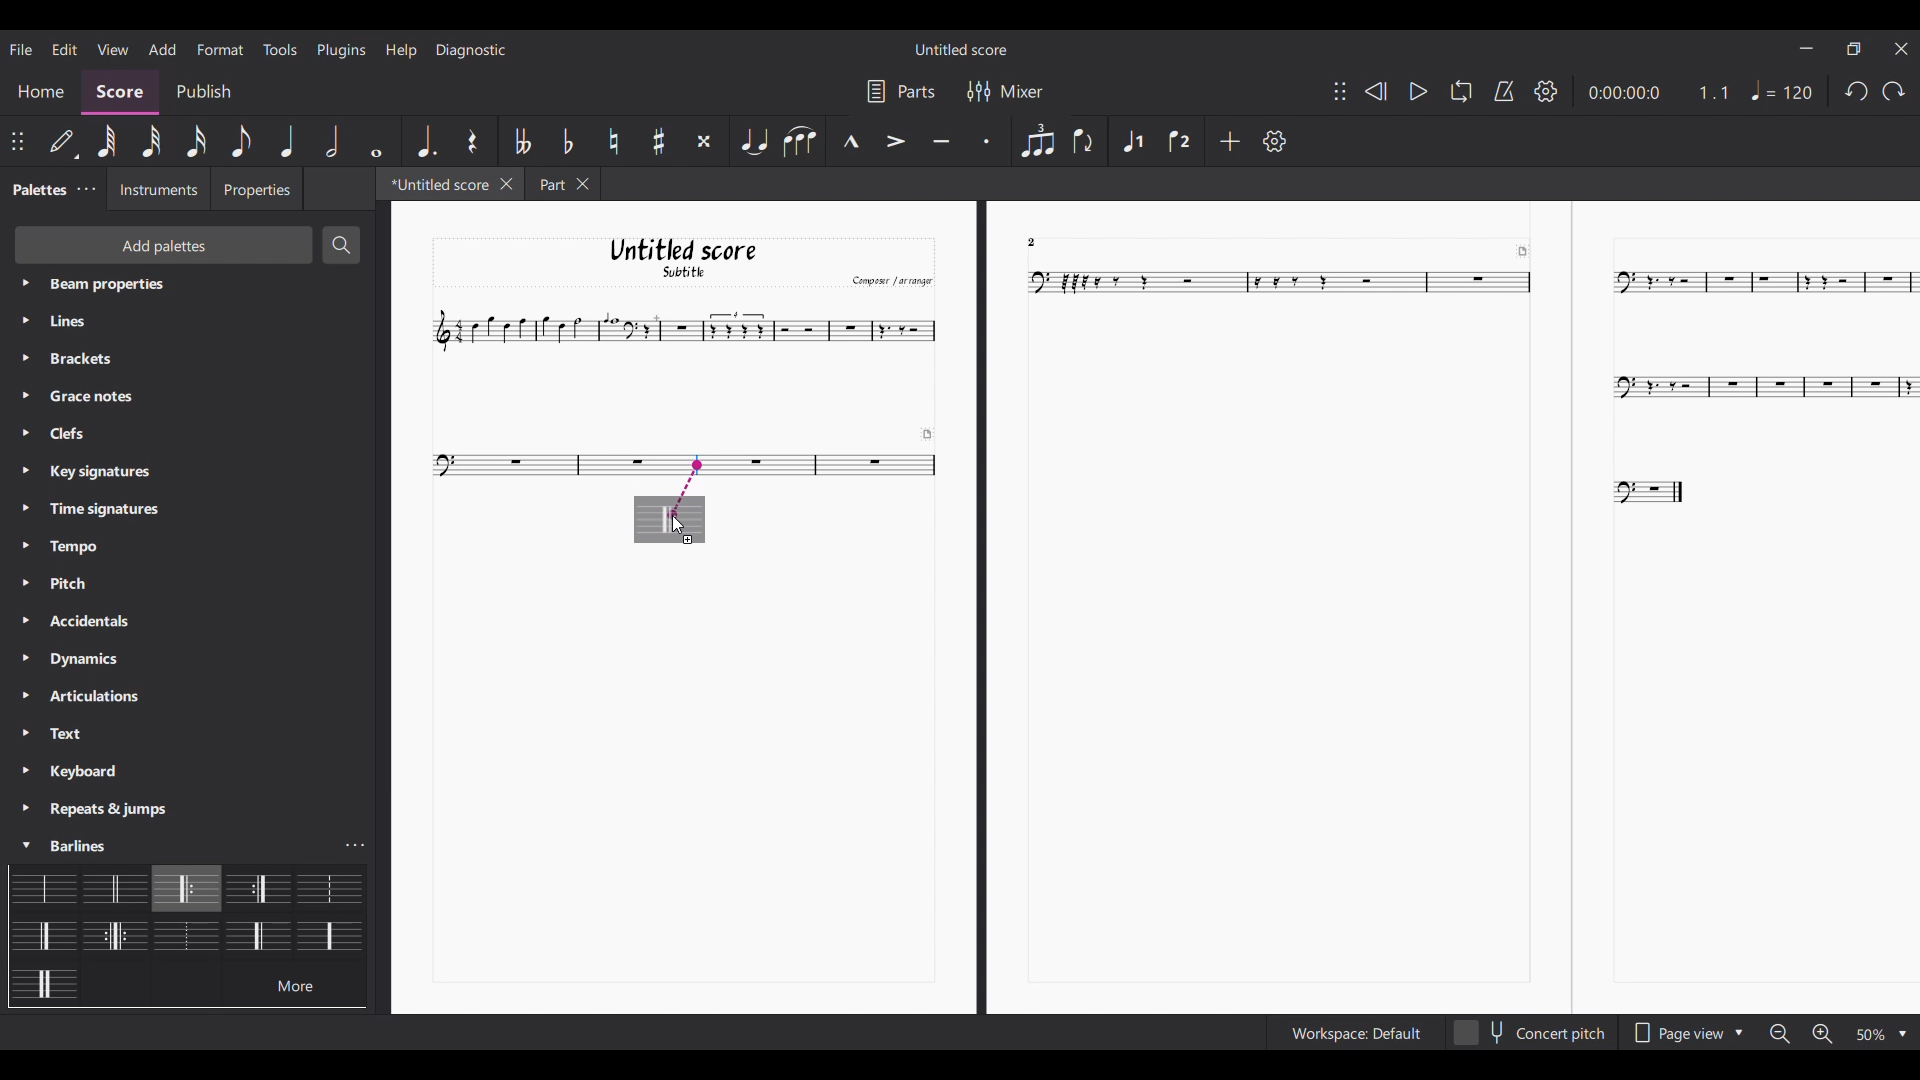 This screenshot has width=1920, height=1080. What do you see at coordinates (111, 321) in the screenshot?
I see `Palette settings` at bounding box center [111, 321].